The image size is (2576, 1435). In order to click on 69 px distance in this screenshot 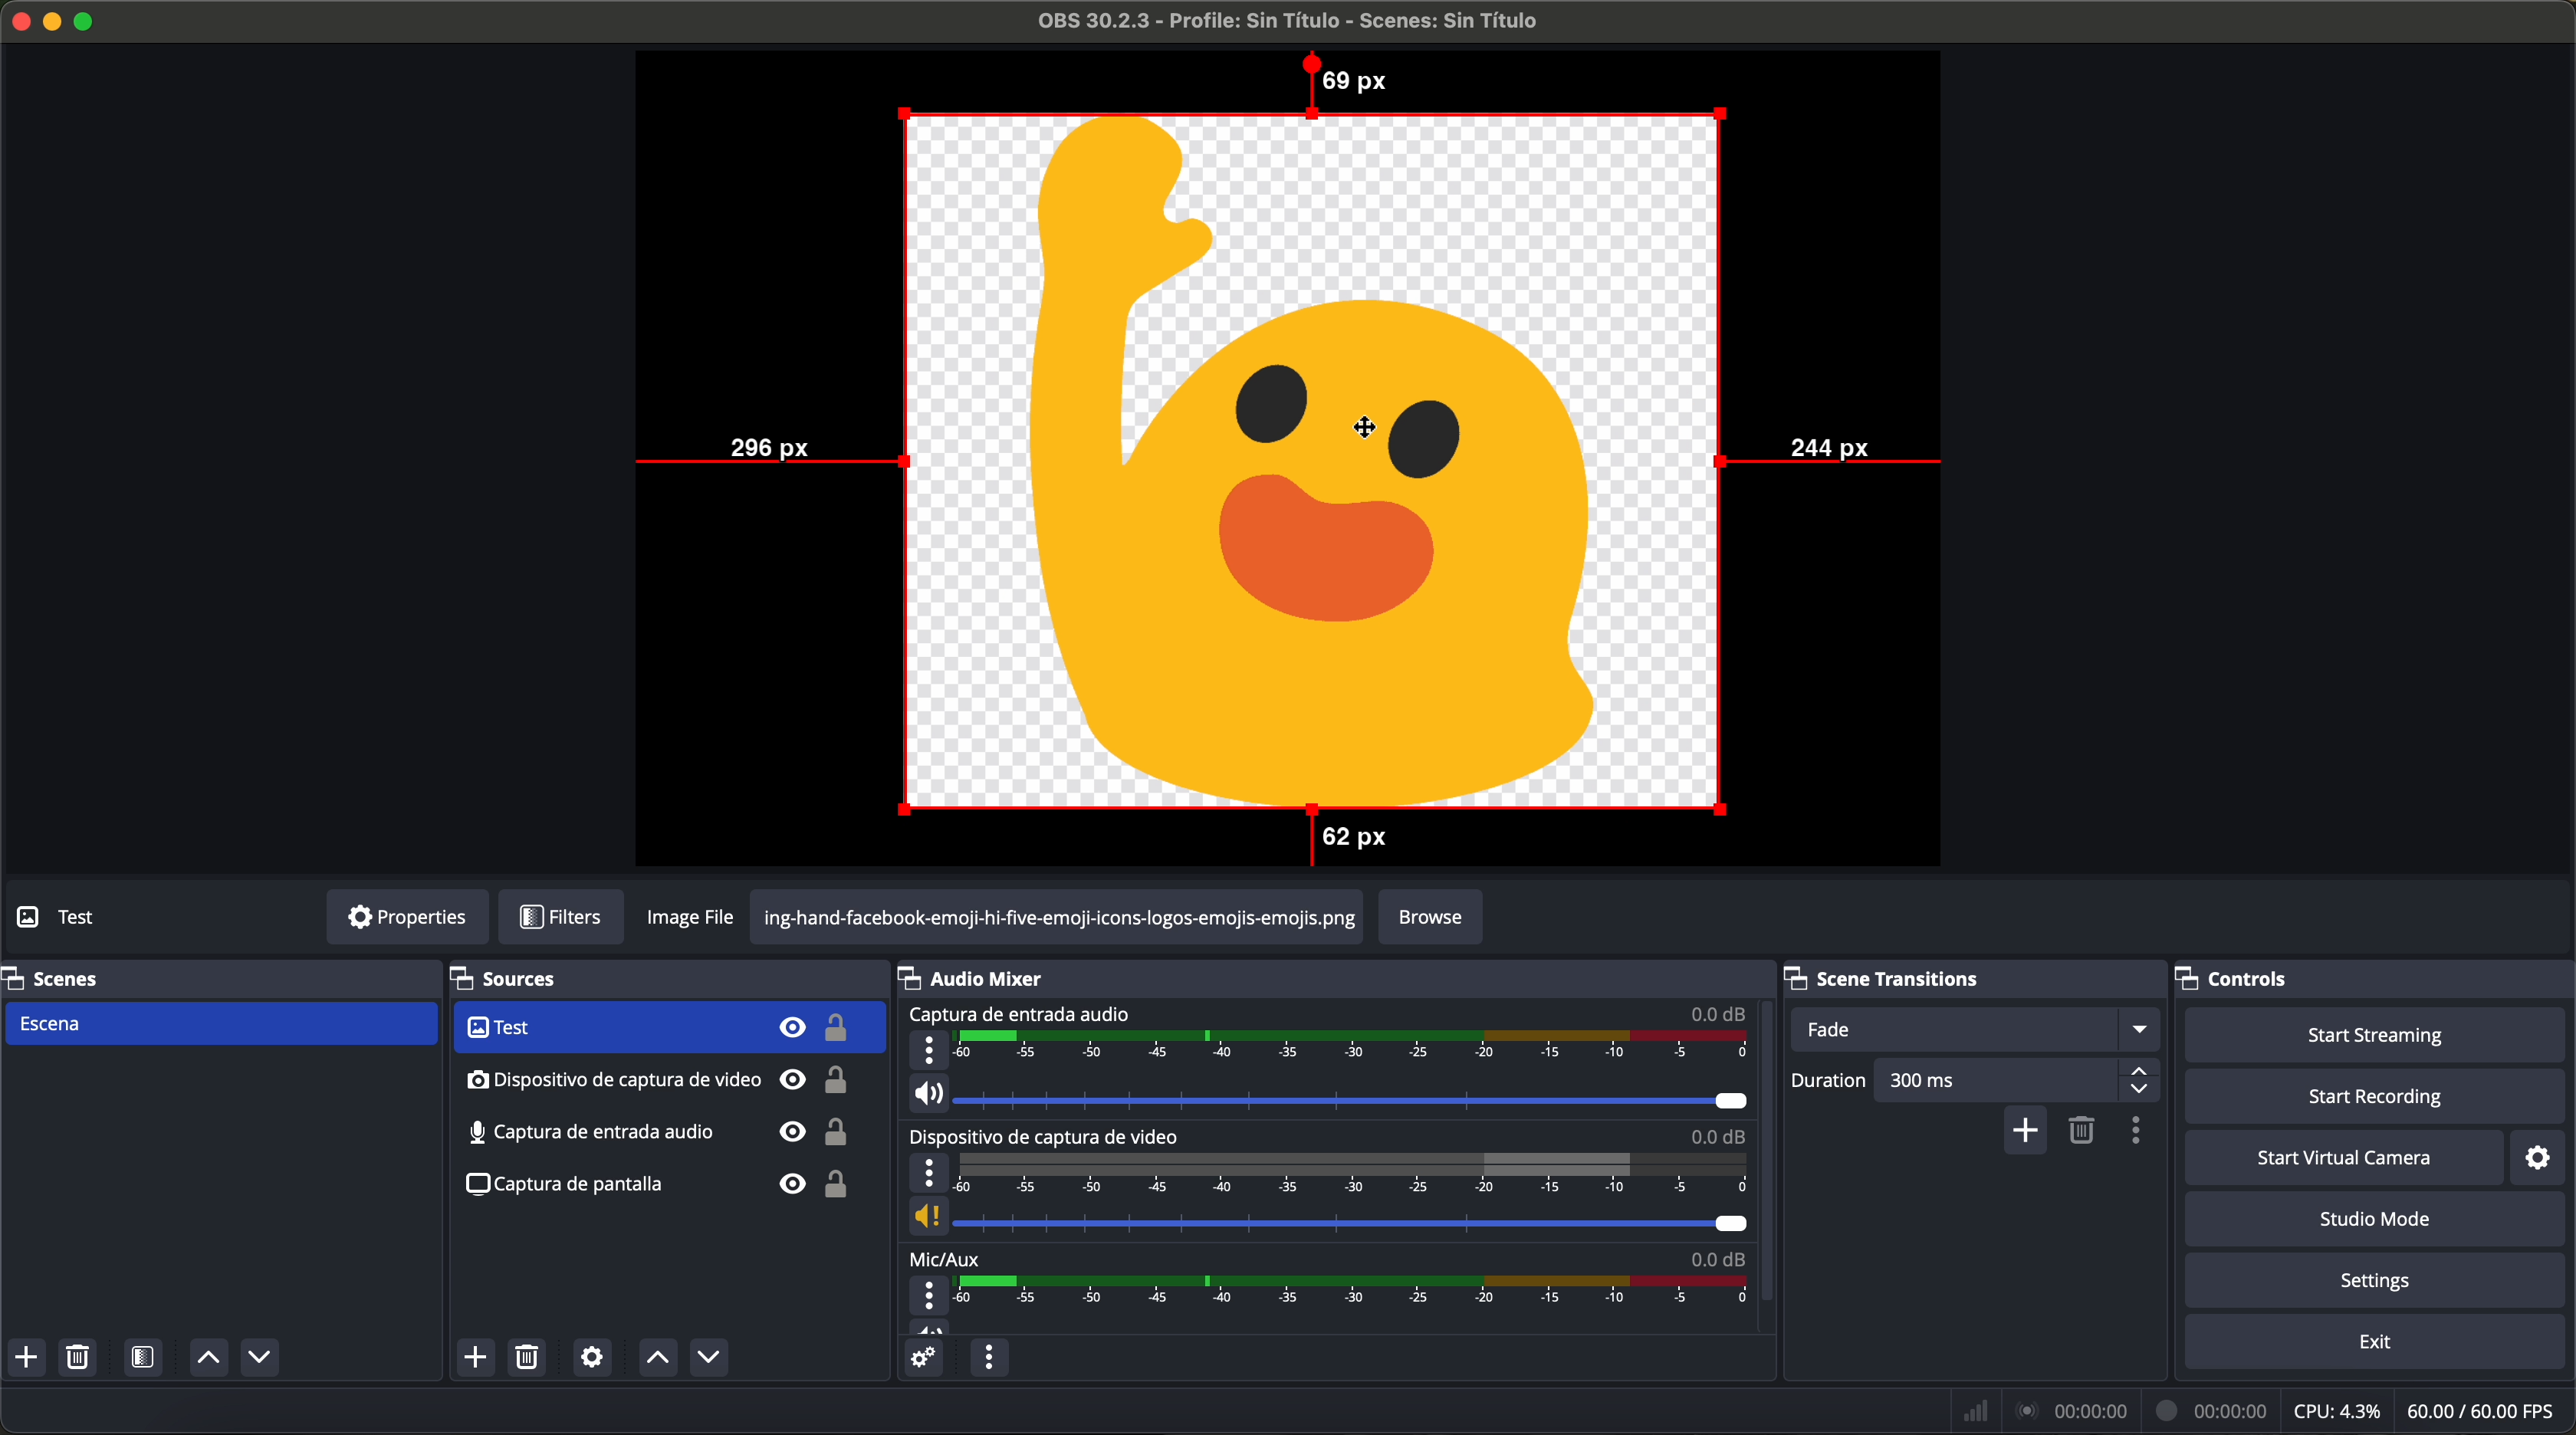, I will do `click(1346, 79)`.